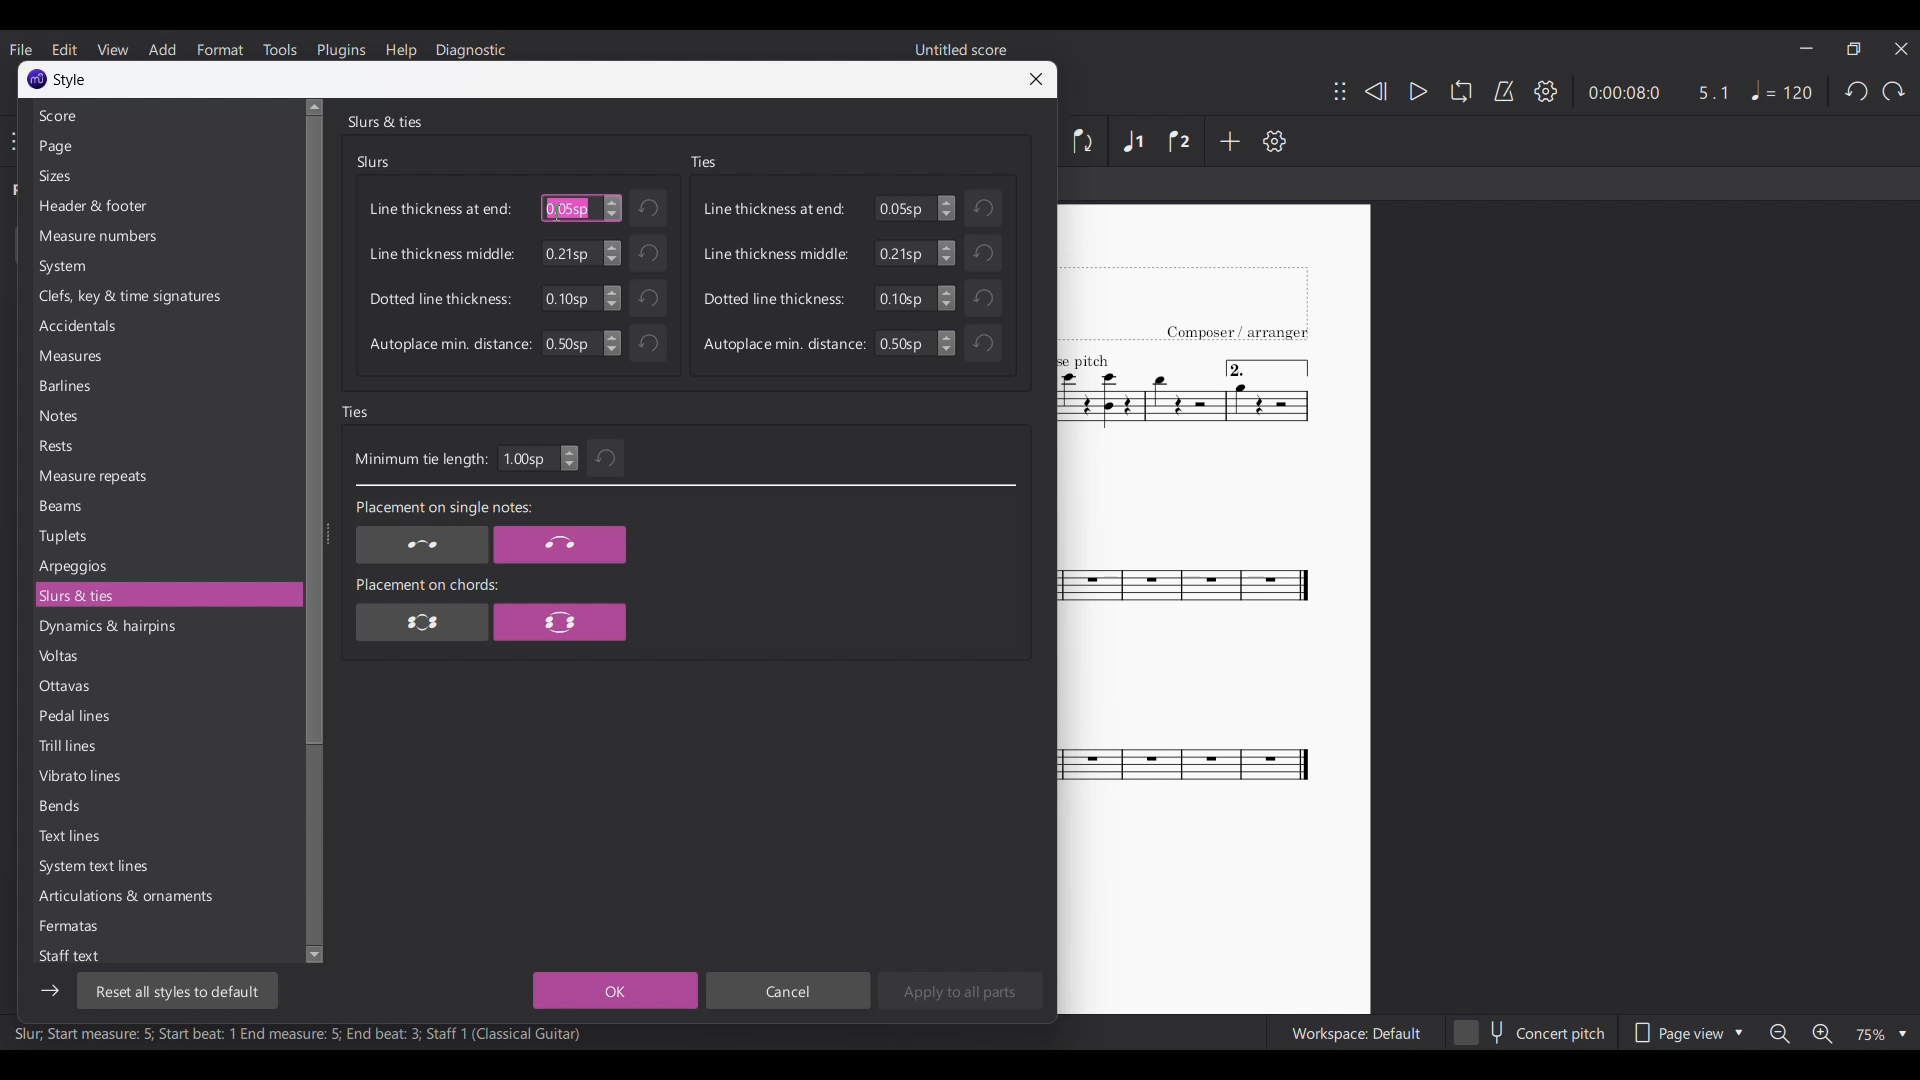 This screenshot has width=1920, height=1080. Describe the element at coordinates (1531, 1032) in the screenshot. I see `Concert pitch toggle` at that location.